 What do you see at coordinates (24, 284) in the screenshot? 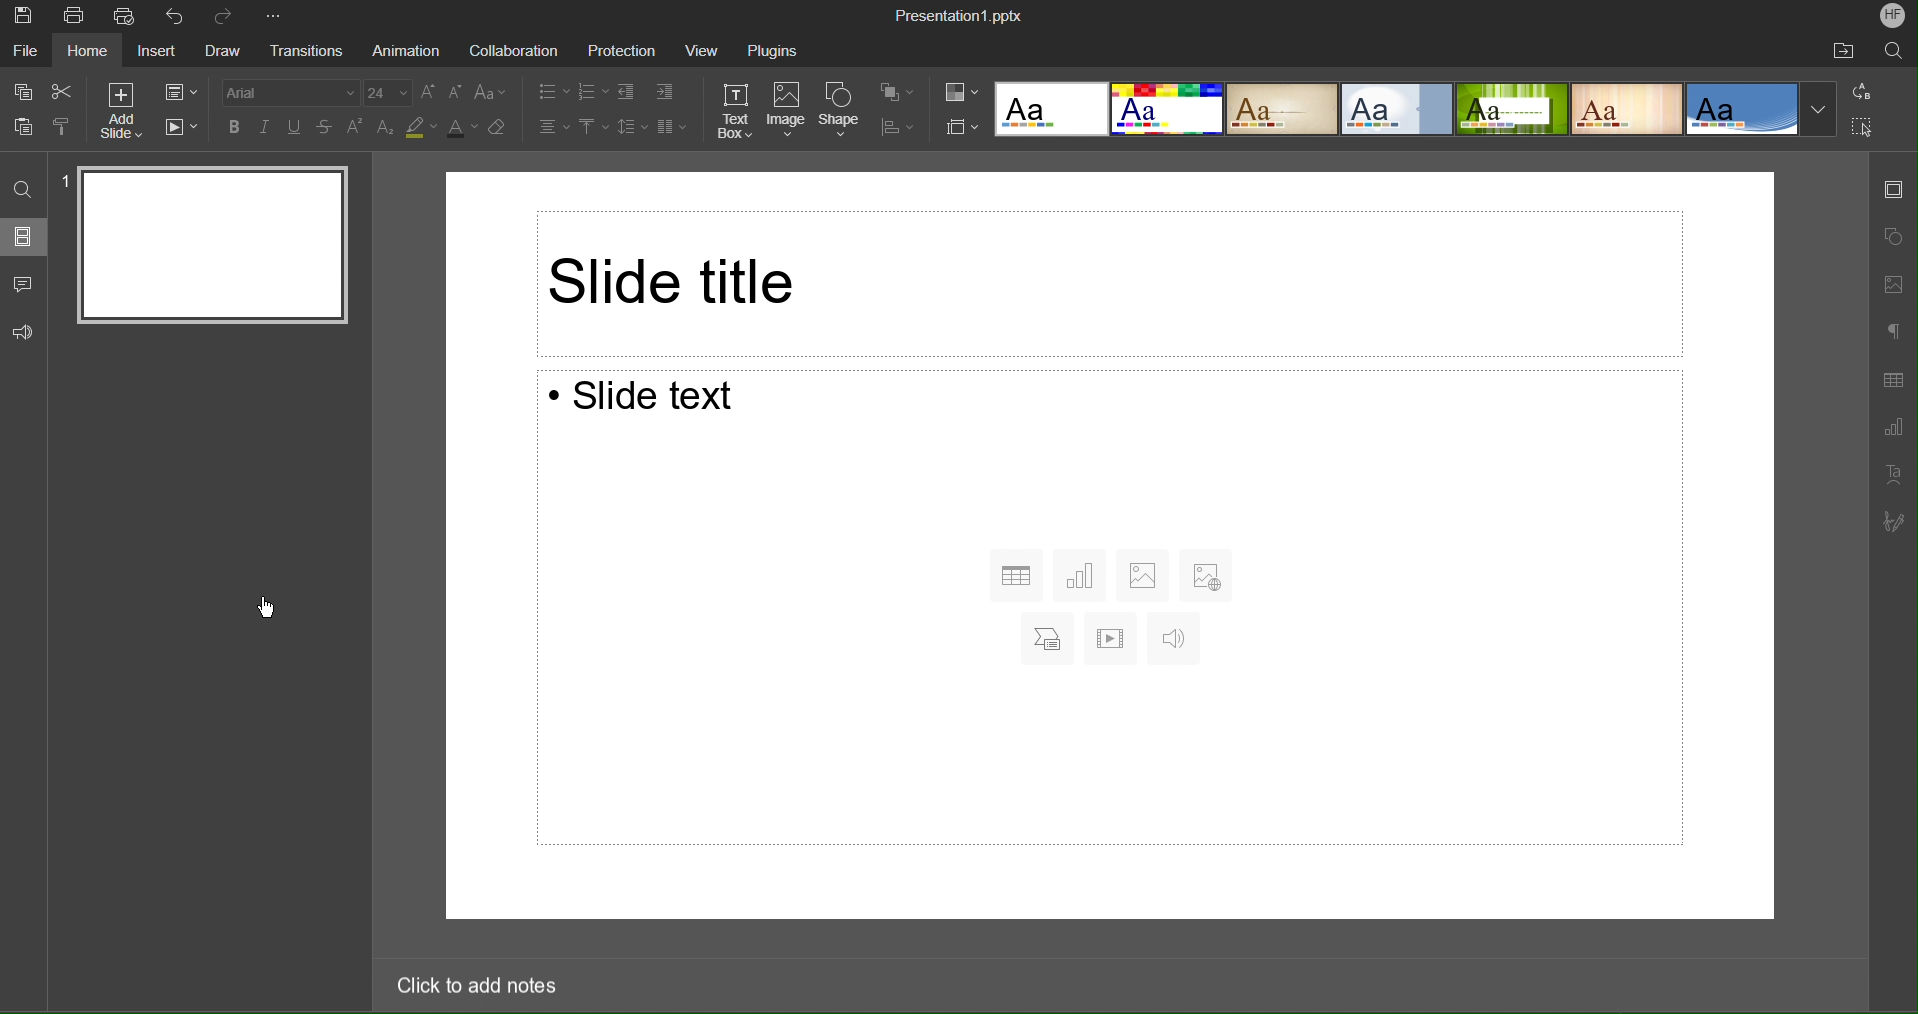
I see `Comments` at bounding box center [24, 284].